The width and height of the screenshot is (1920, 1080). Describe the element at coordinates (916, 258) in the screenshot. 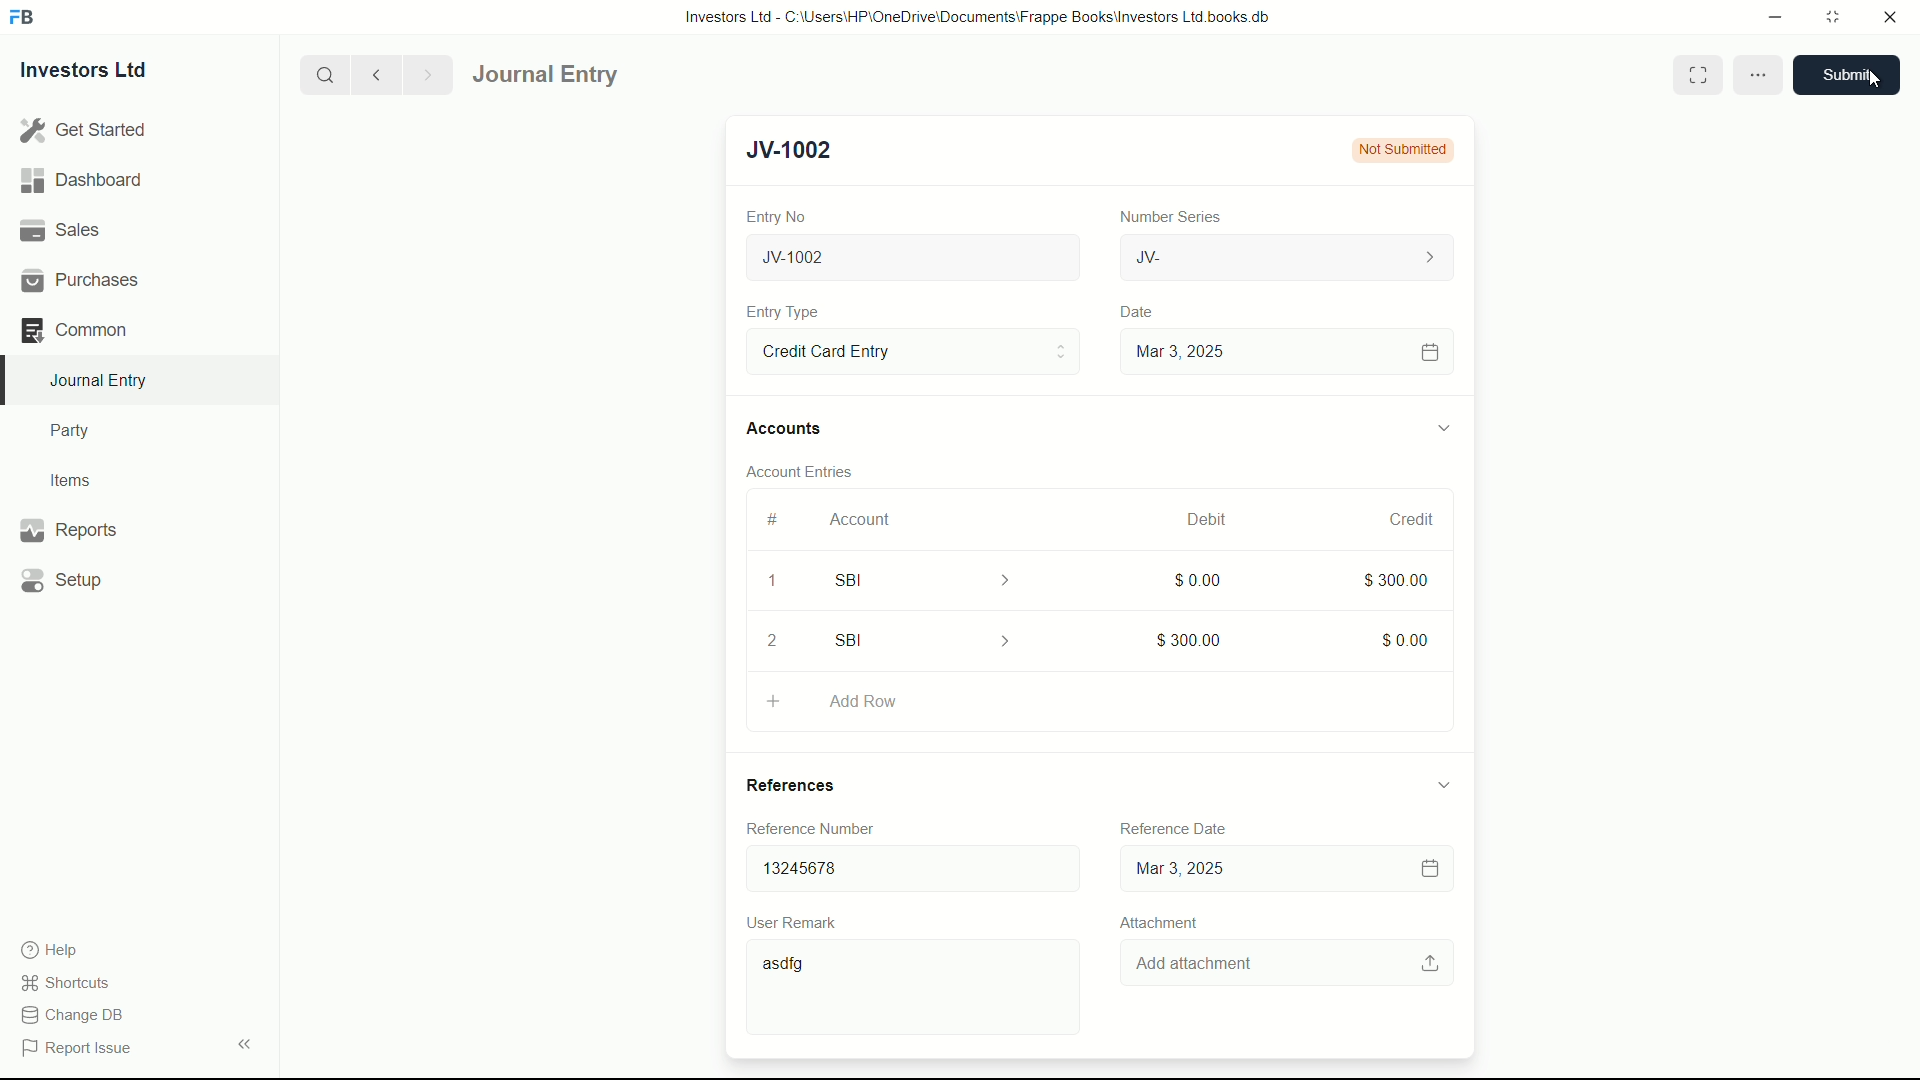

I see `New Journal Entry 05` at that location.